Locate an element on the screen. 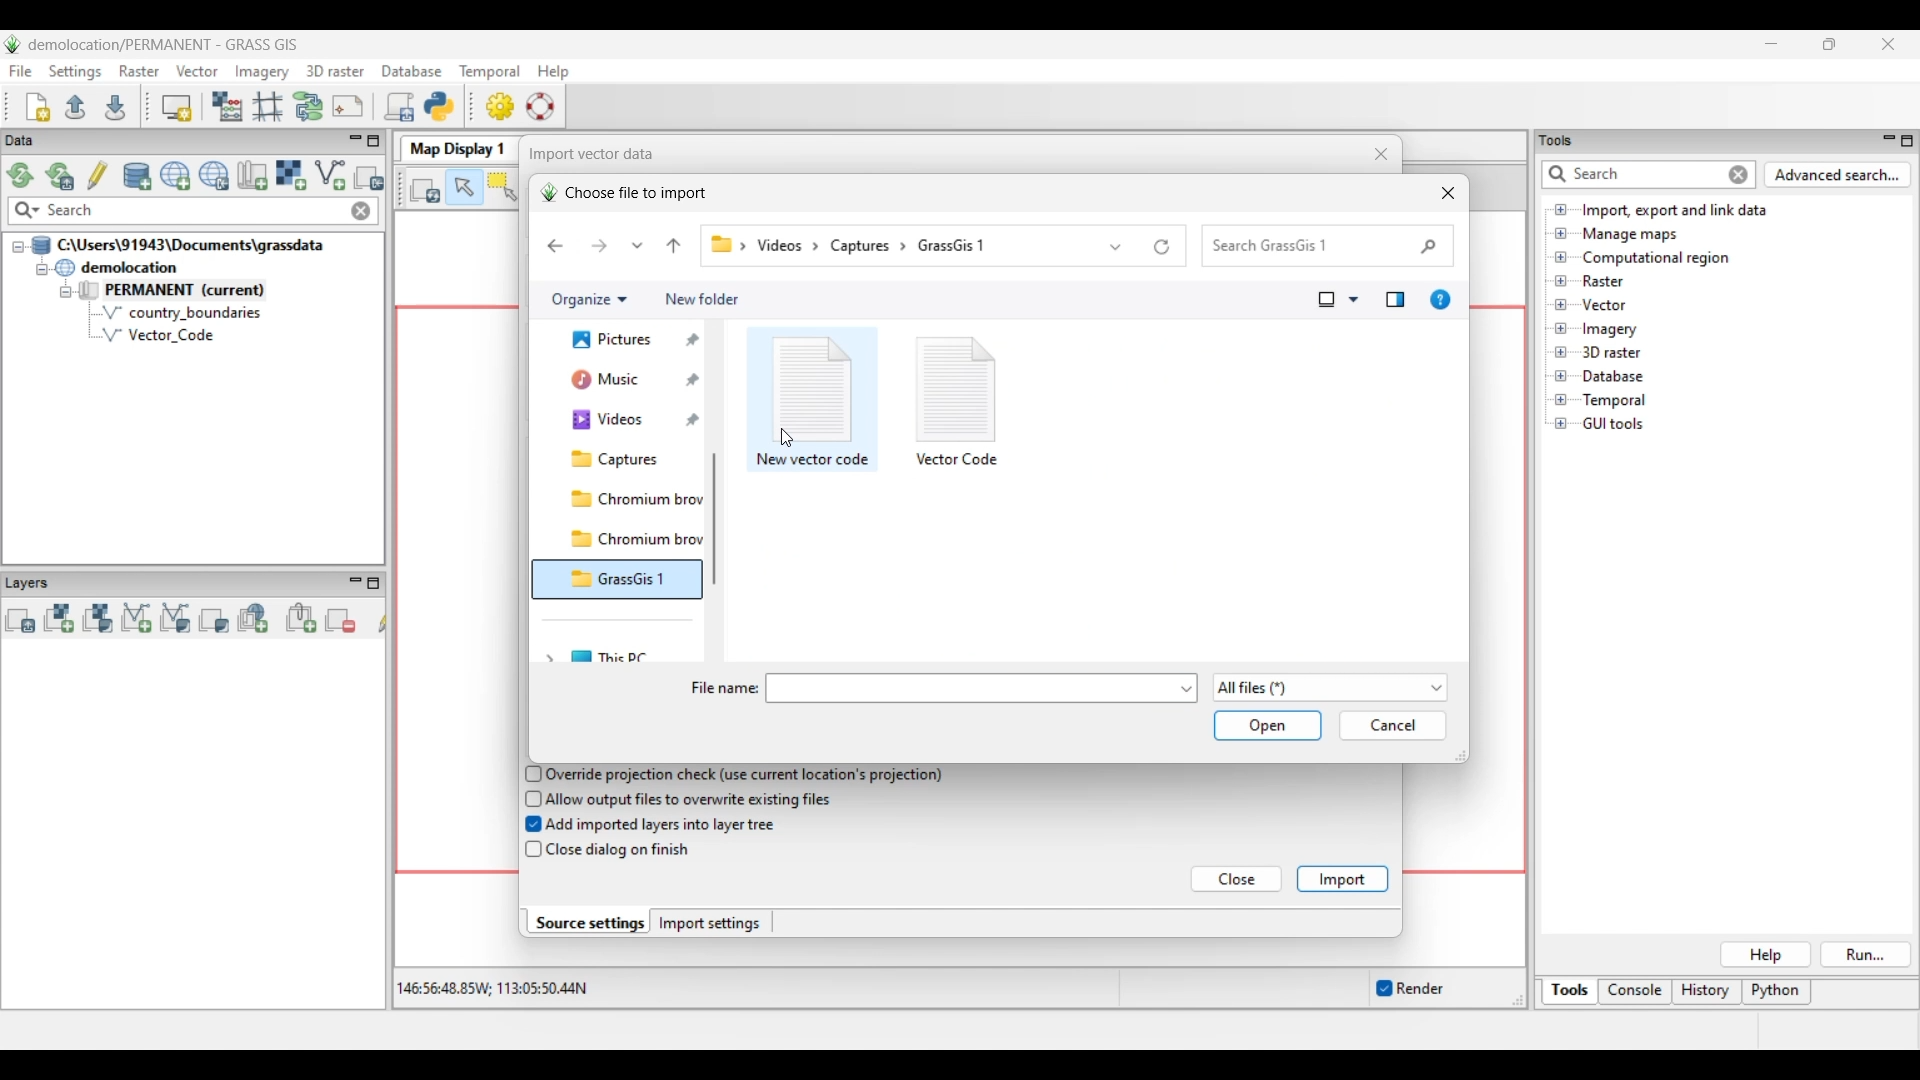 The image size is (1920, 1080). Vector Code is located at coordinates (169, 334).